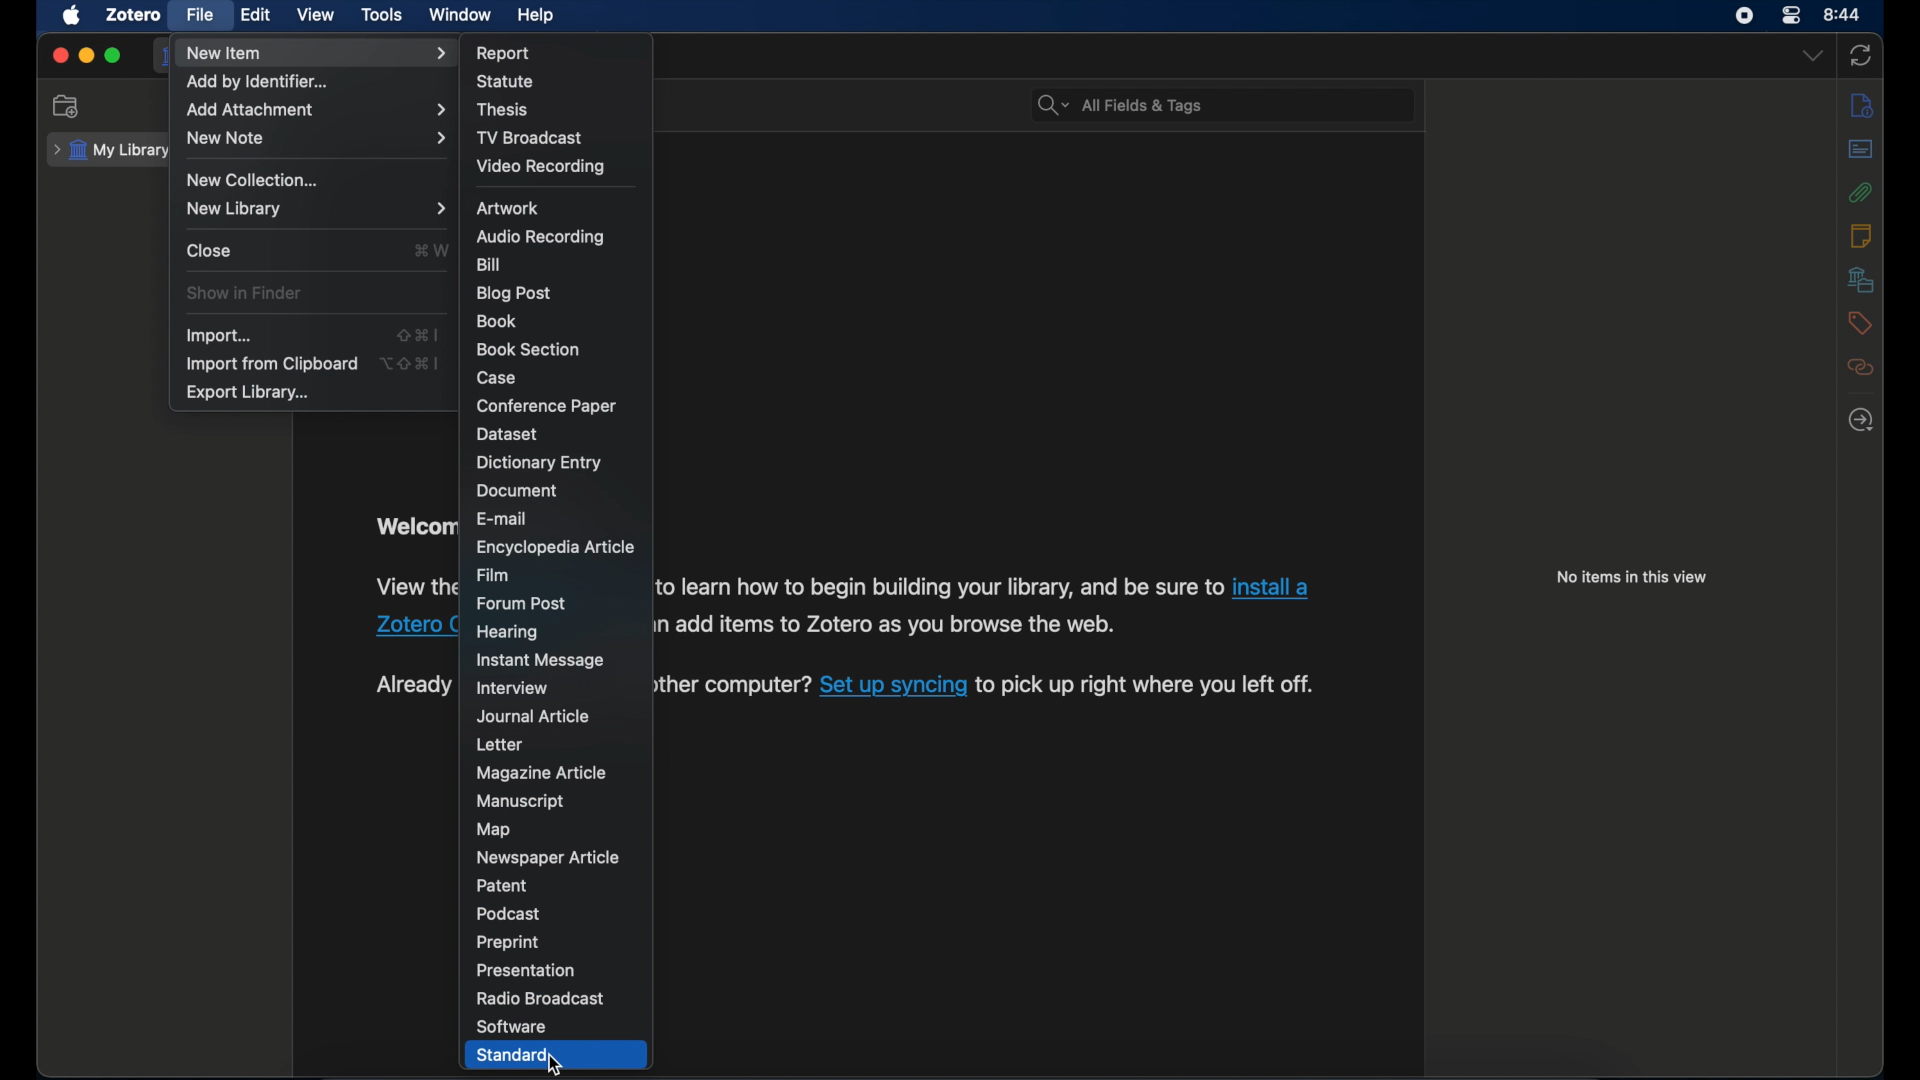 The width and height of the screenshot is (1920, 1080). What do you see at coordinates (508, 434) in the screenshot?
I see `dataset` at bounding box center [508, 434].